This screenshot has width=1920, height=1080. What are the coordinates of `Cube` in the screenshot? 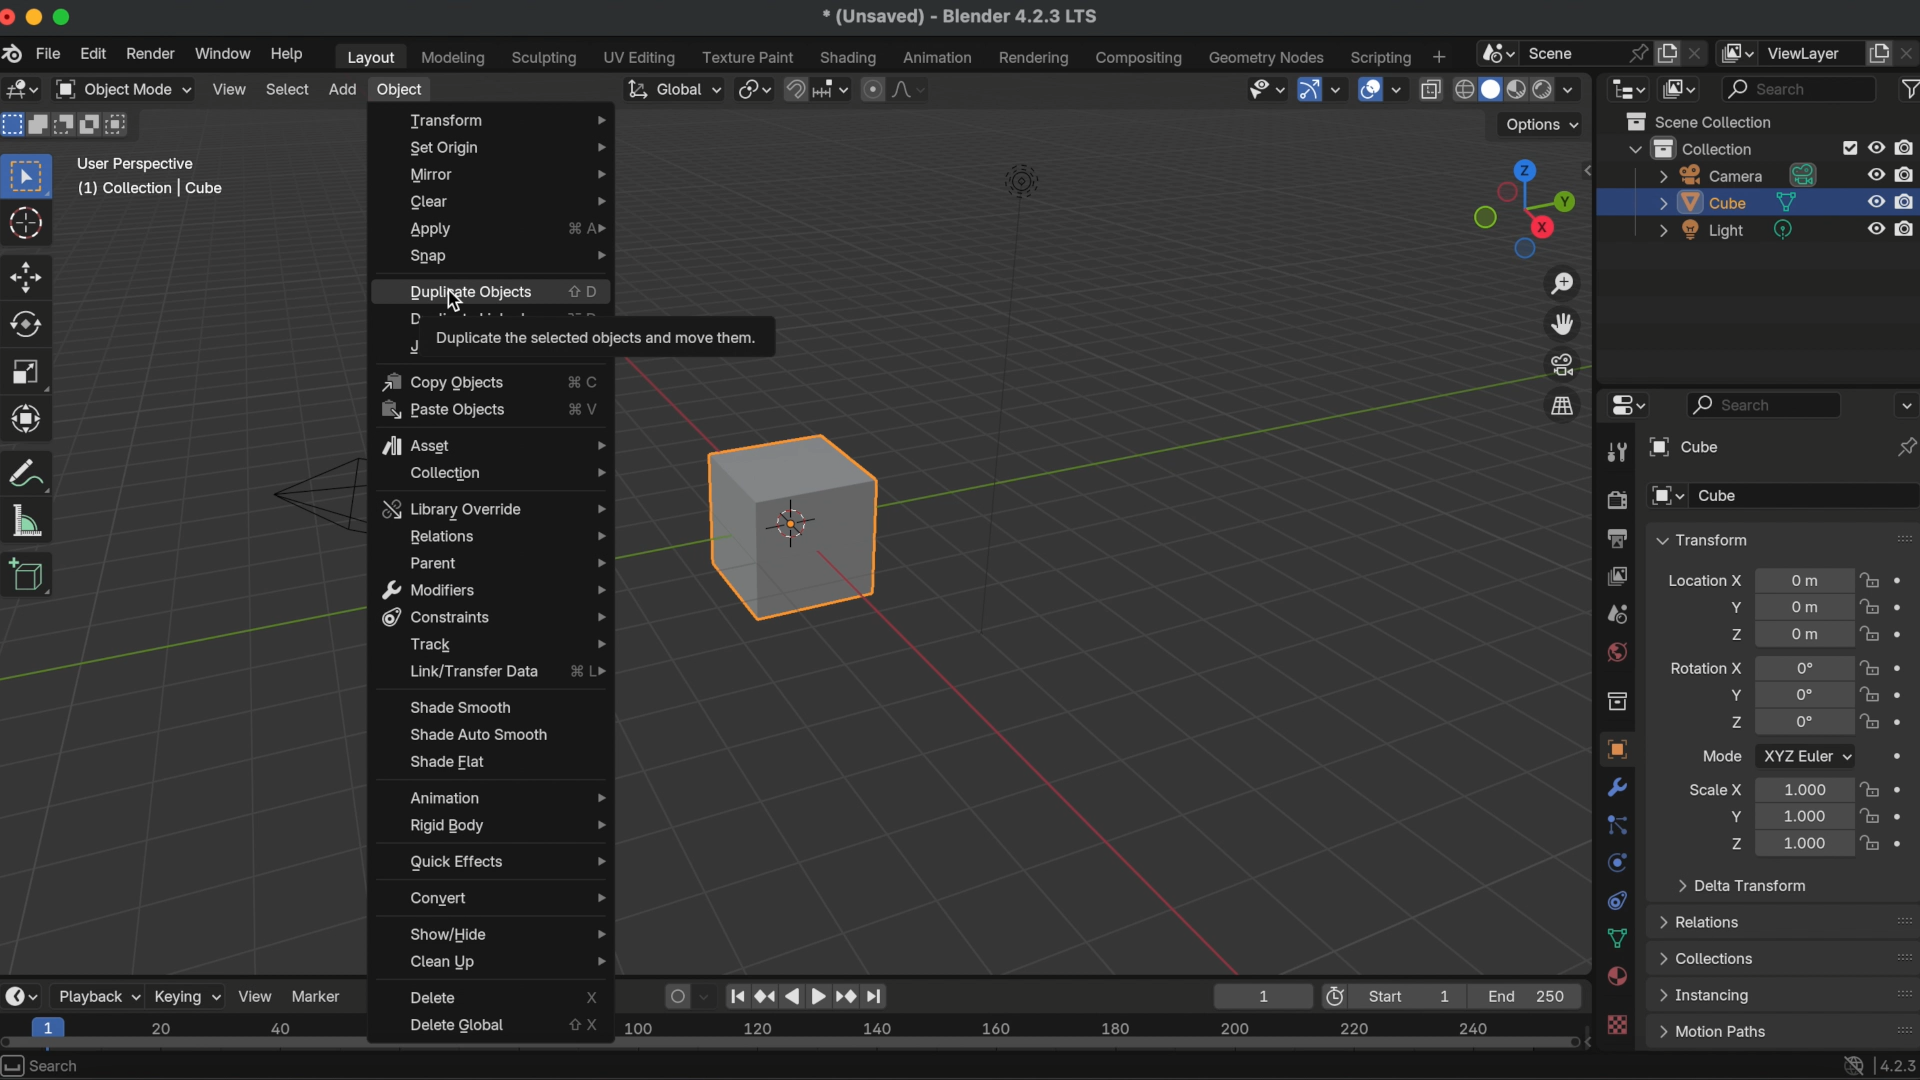 It's located at (1806, 496).